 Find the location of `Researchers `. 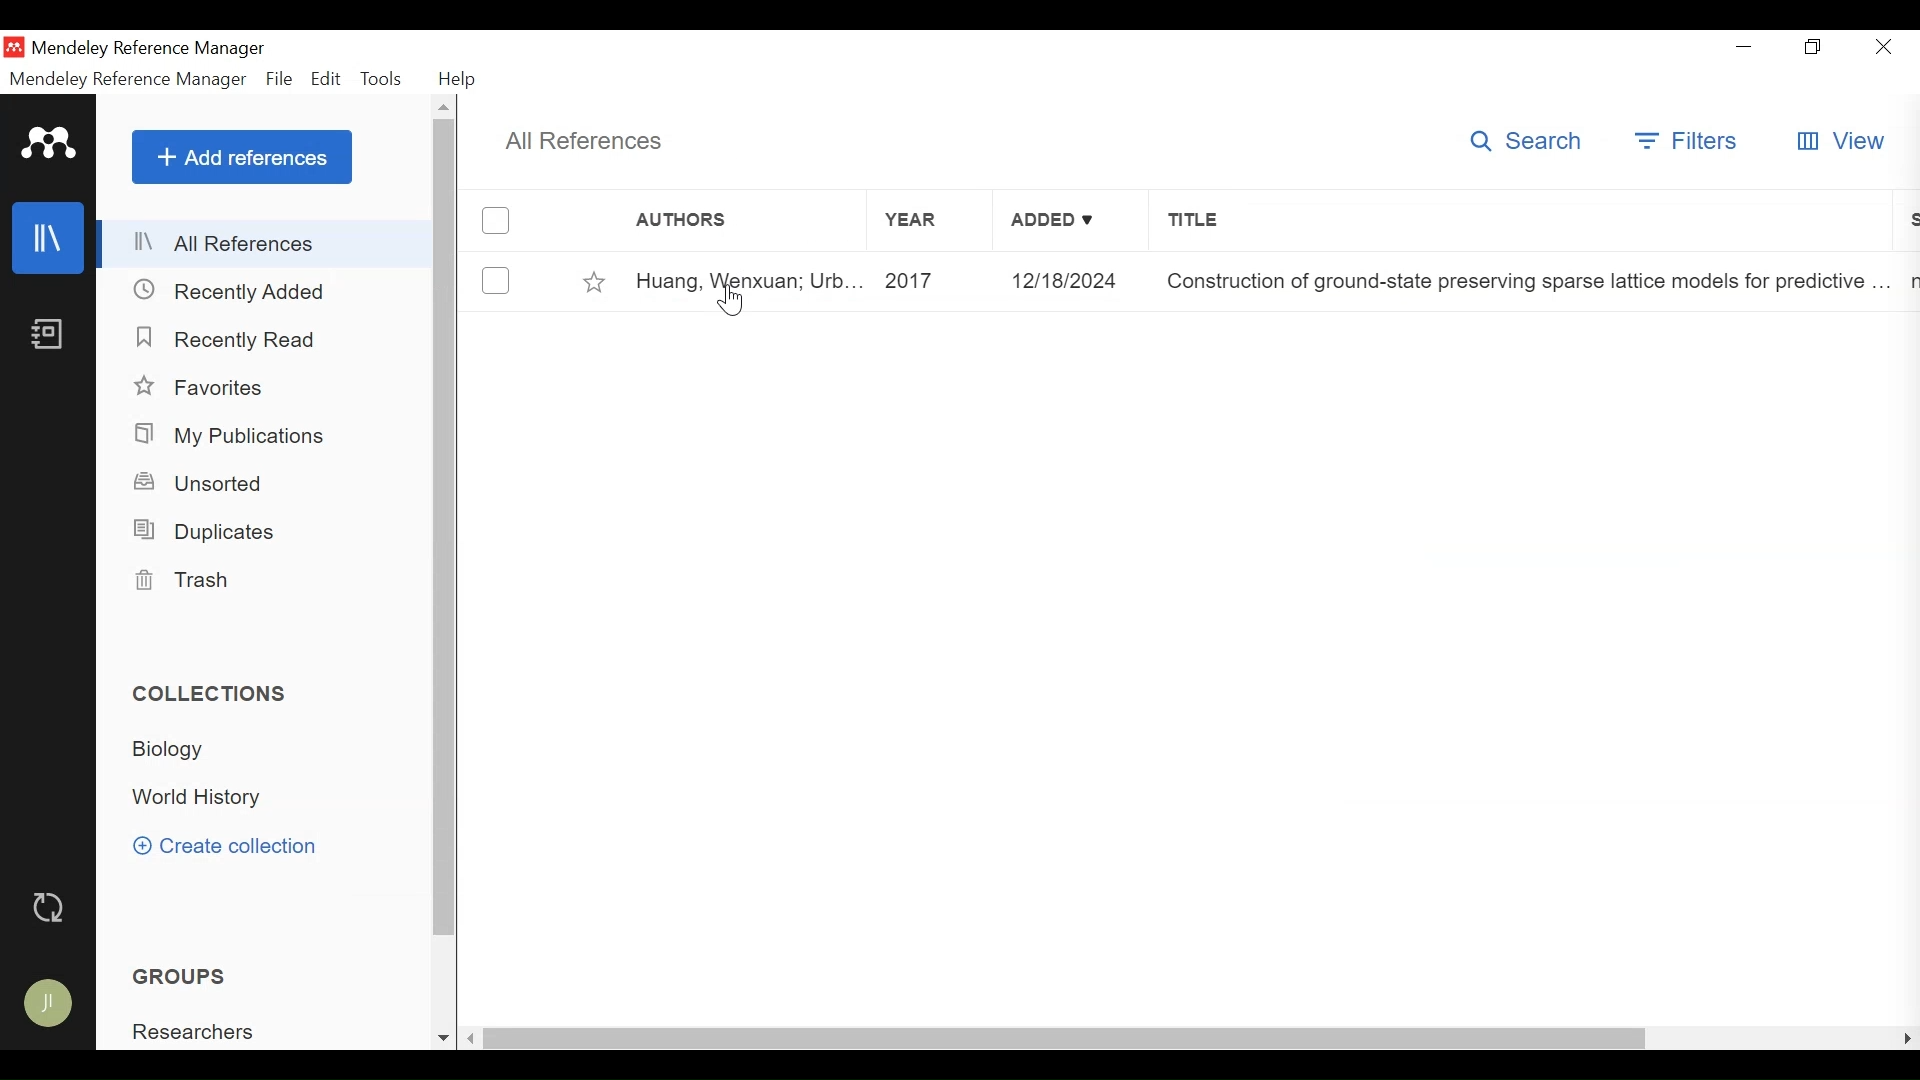

Researchers  is located at coordinates (197, 1031).